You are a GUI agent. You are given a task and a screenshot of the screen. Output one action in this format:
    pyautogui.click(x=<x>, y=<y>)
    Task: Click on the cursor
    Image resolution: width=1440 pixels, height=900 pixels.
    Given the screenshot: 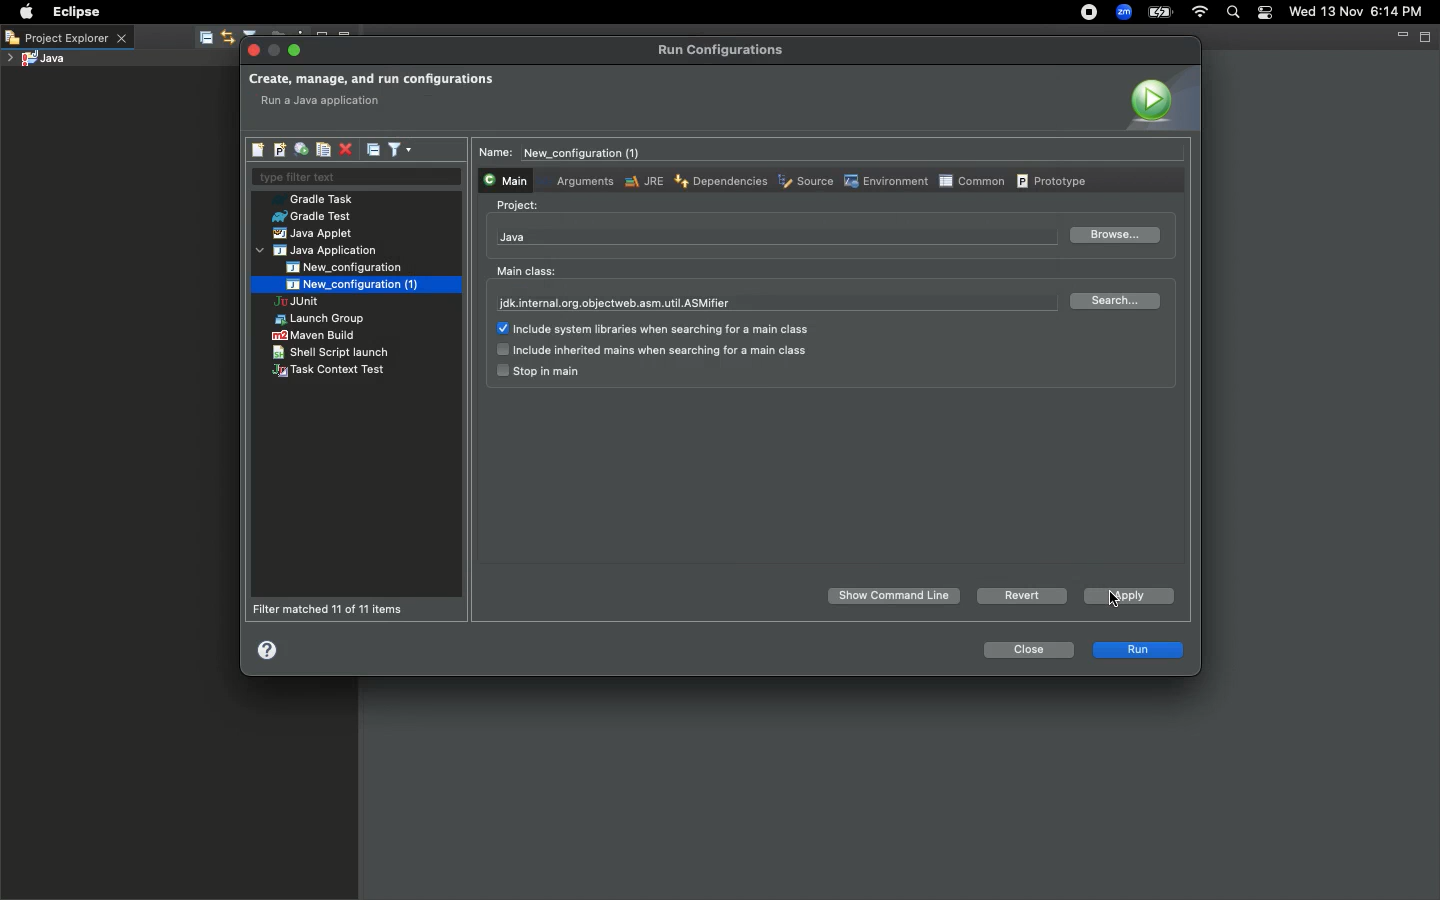 What is the action you would take?
    pyautogui.click(x=1119, y=602)
    